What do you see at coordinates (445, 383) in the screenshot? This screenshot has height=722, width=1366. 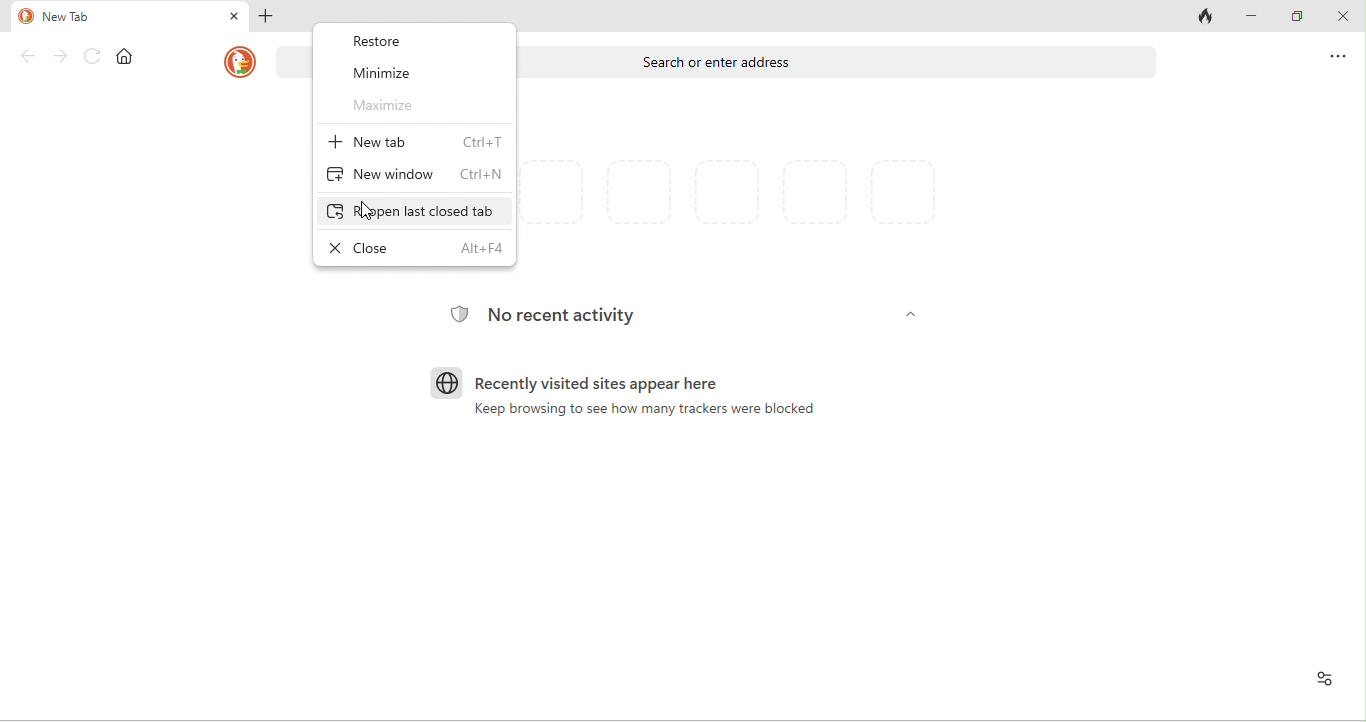 I see `browser logo` at bounding box center [445, 383].